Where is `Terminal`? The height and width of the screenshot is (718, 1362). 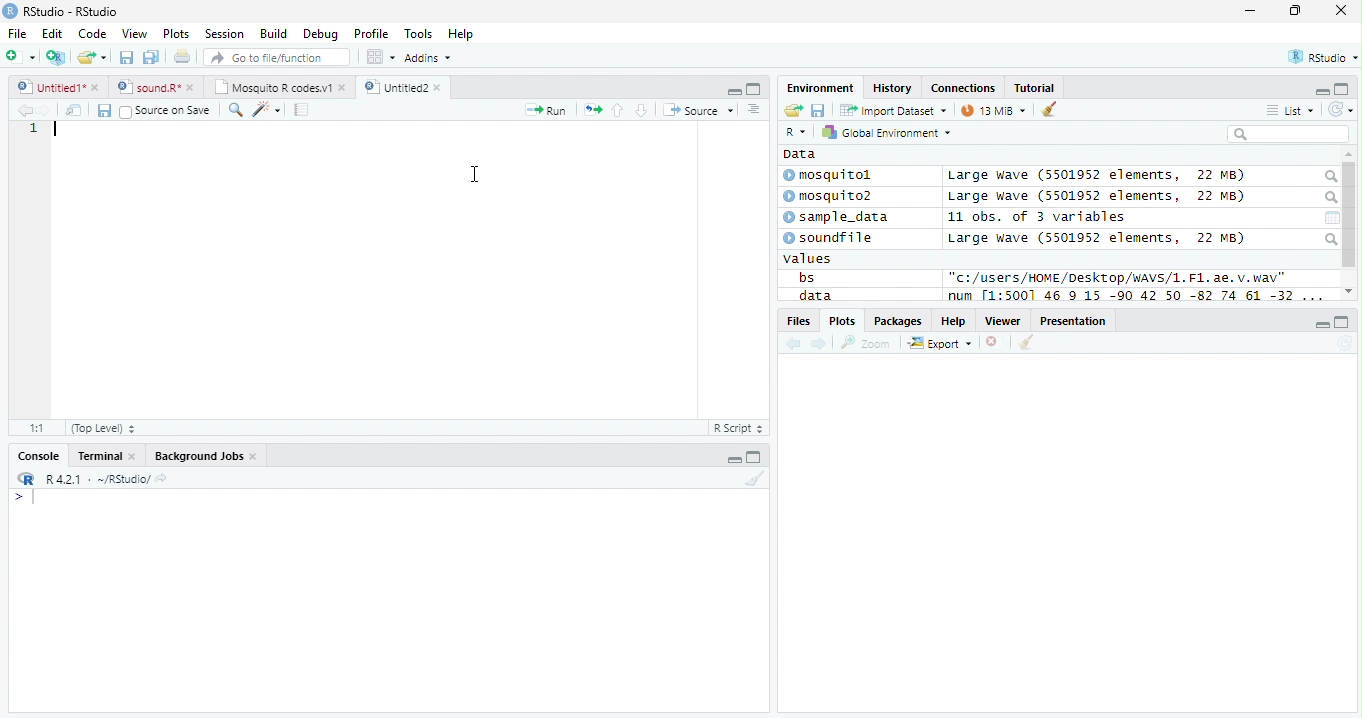
Terminal is located at coordinates (104, 456).